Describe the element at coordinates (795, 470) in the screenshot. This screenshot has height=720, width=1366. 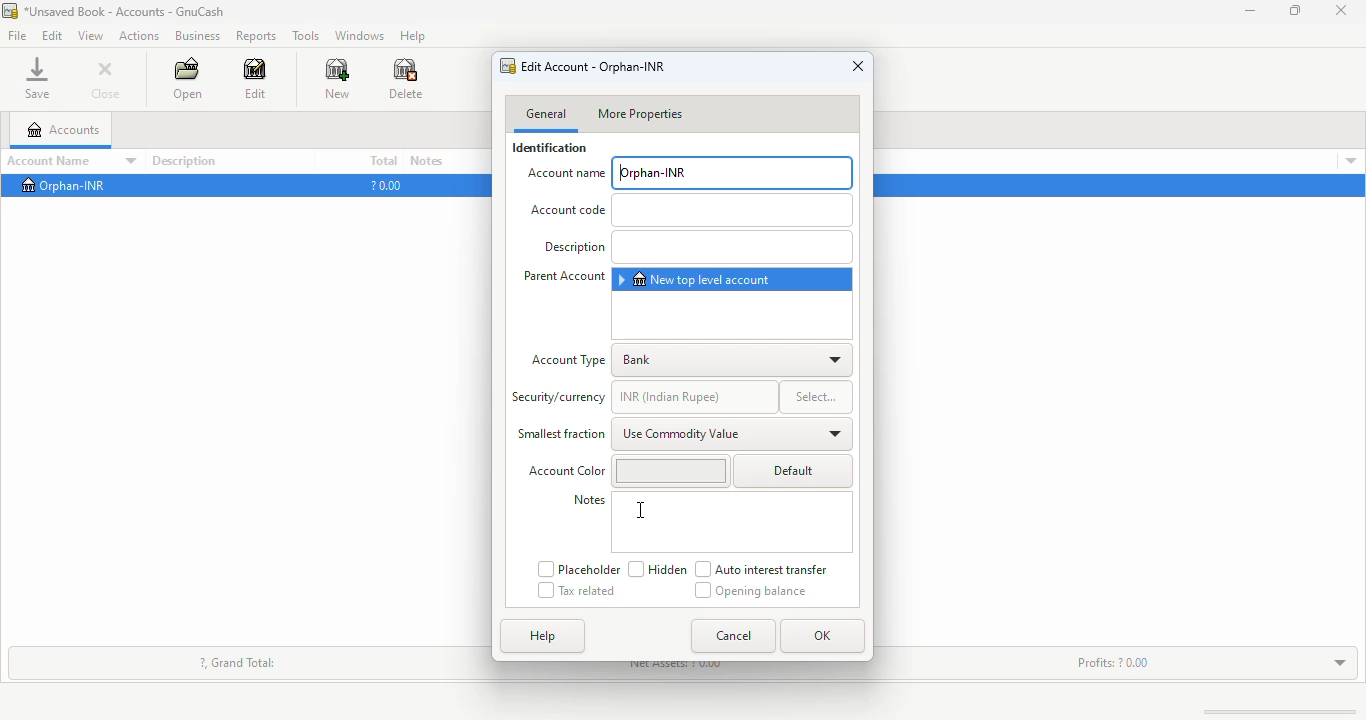
I see `default` at that location.